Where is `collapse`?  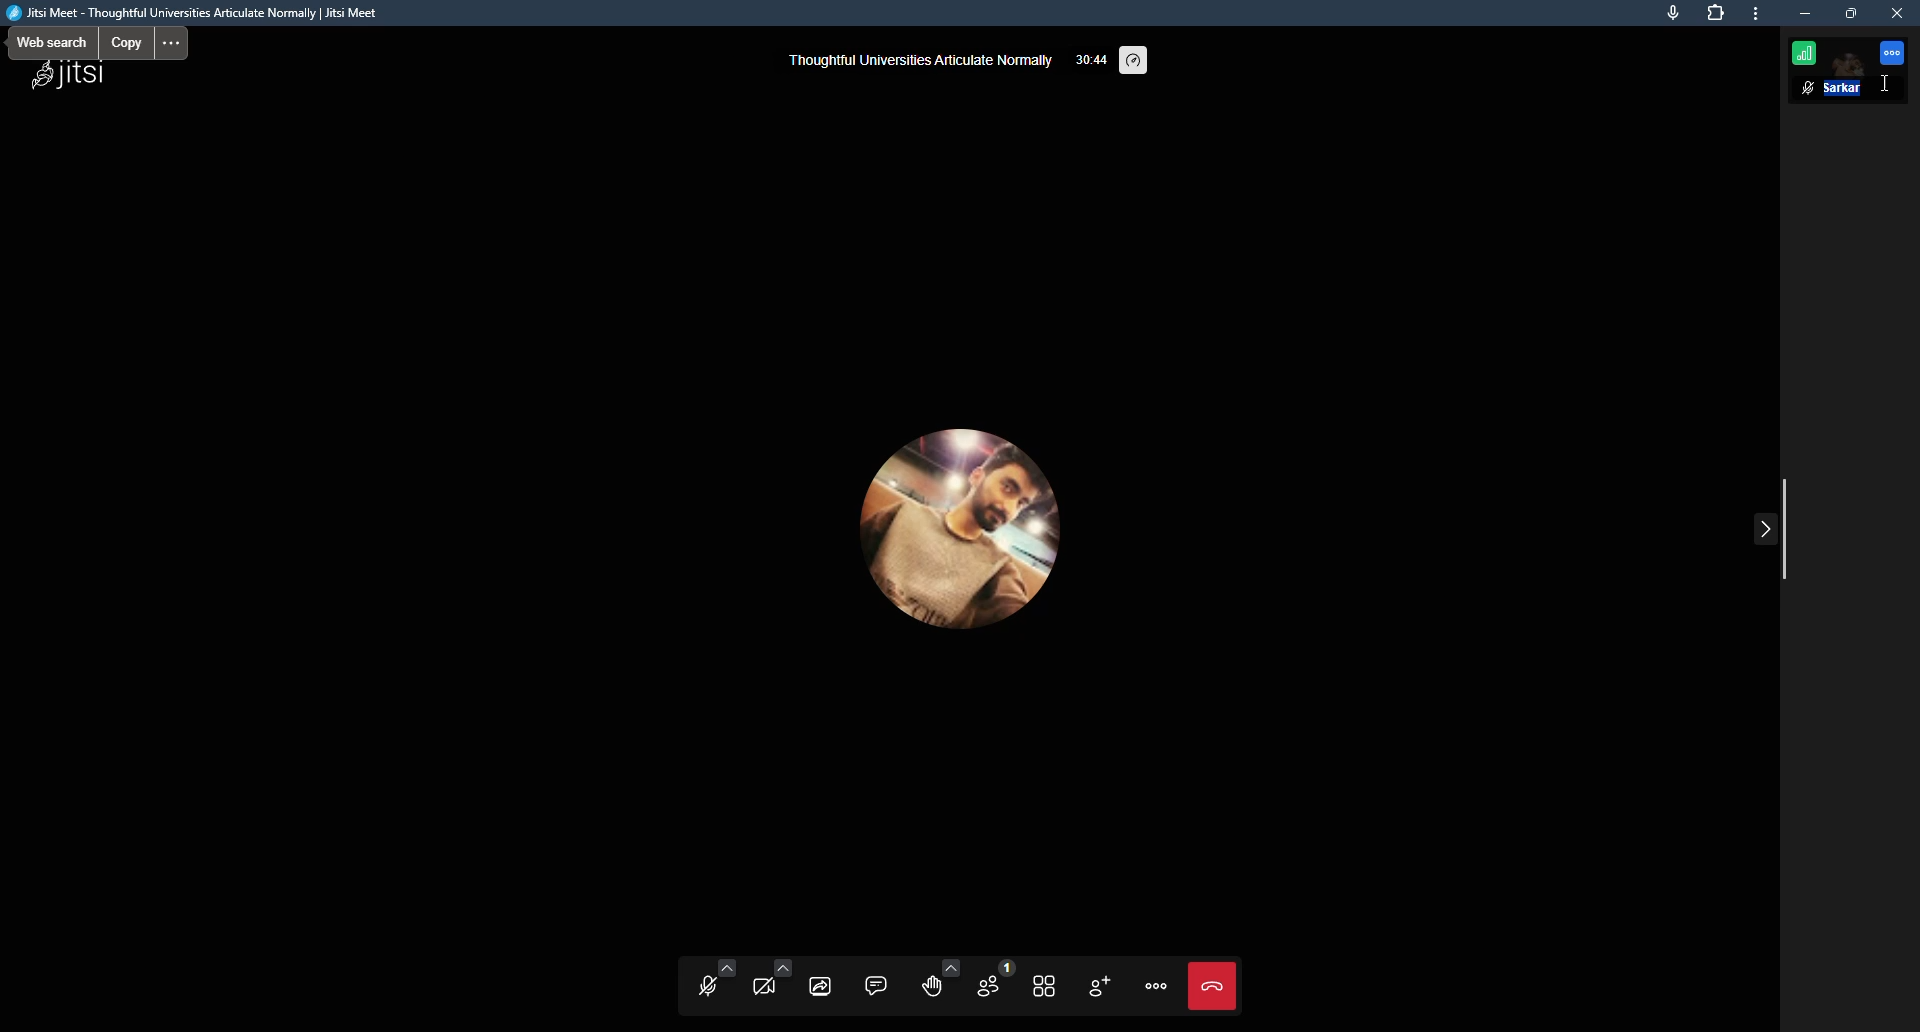
collapse is located at coordinates (1772, 529).